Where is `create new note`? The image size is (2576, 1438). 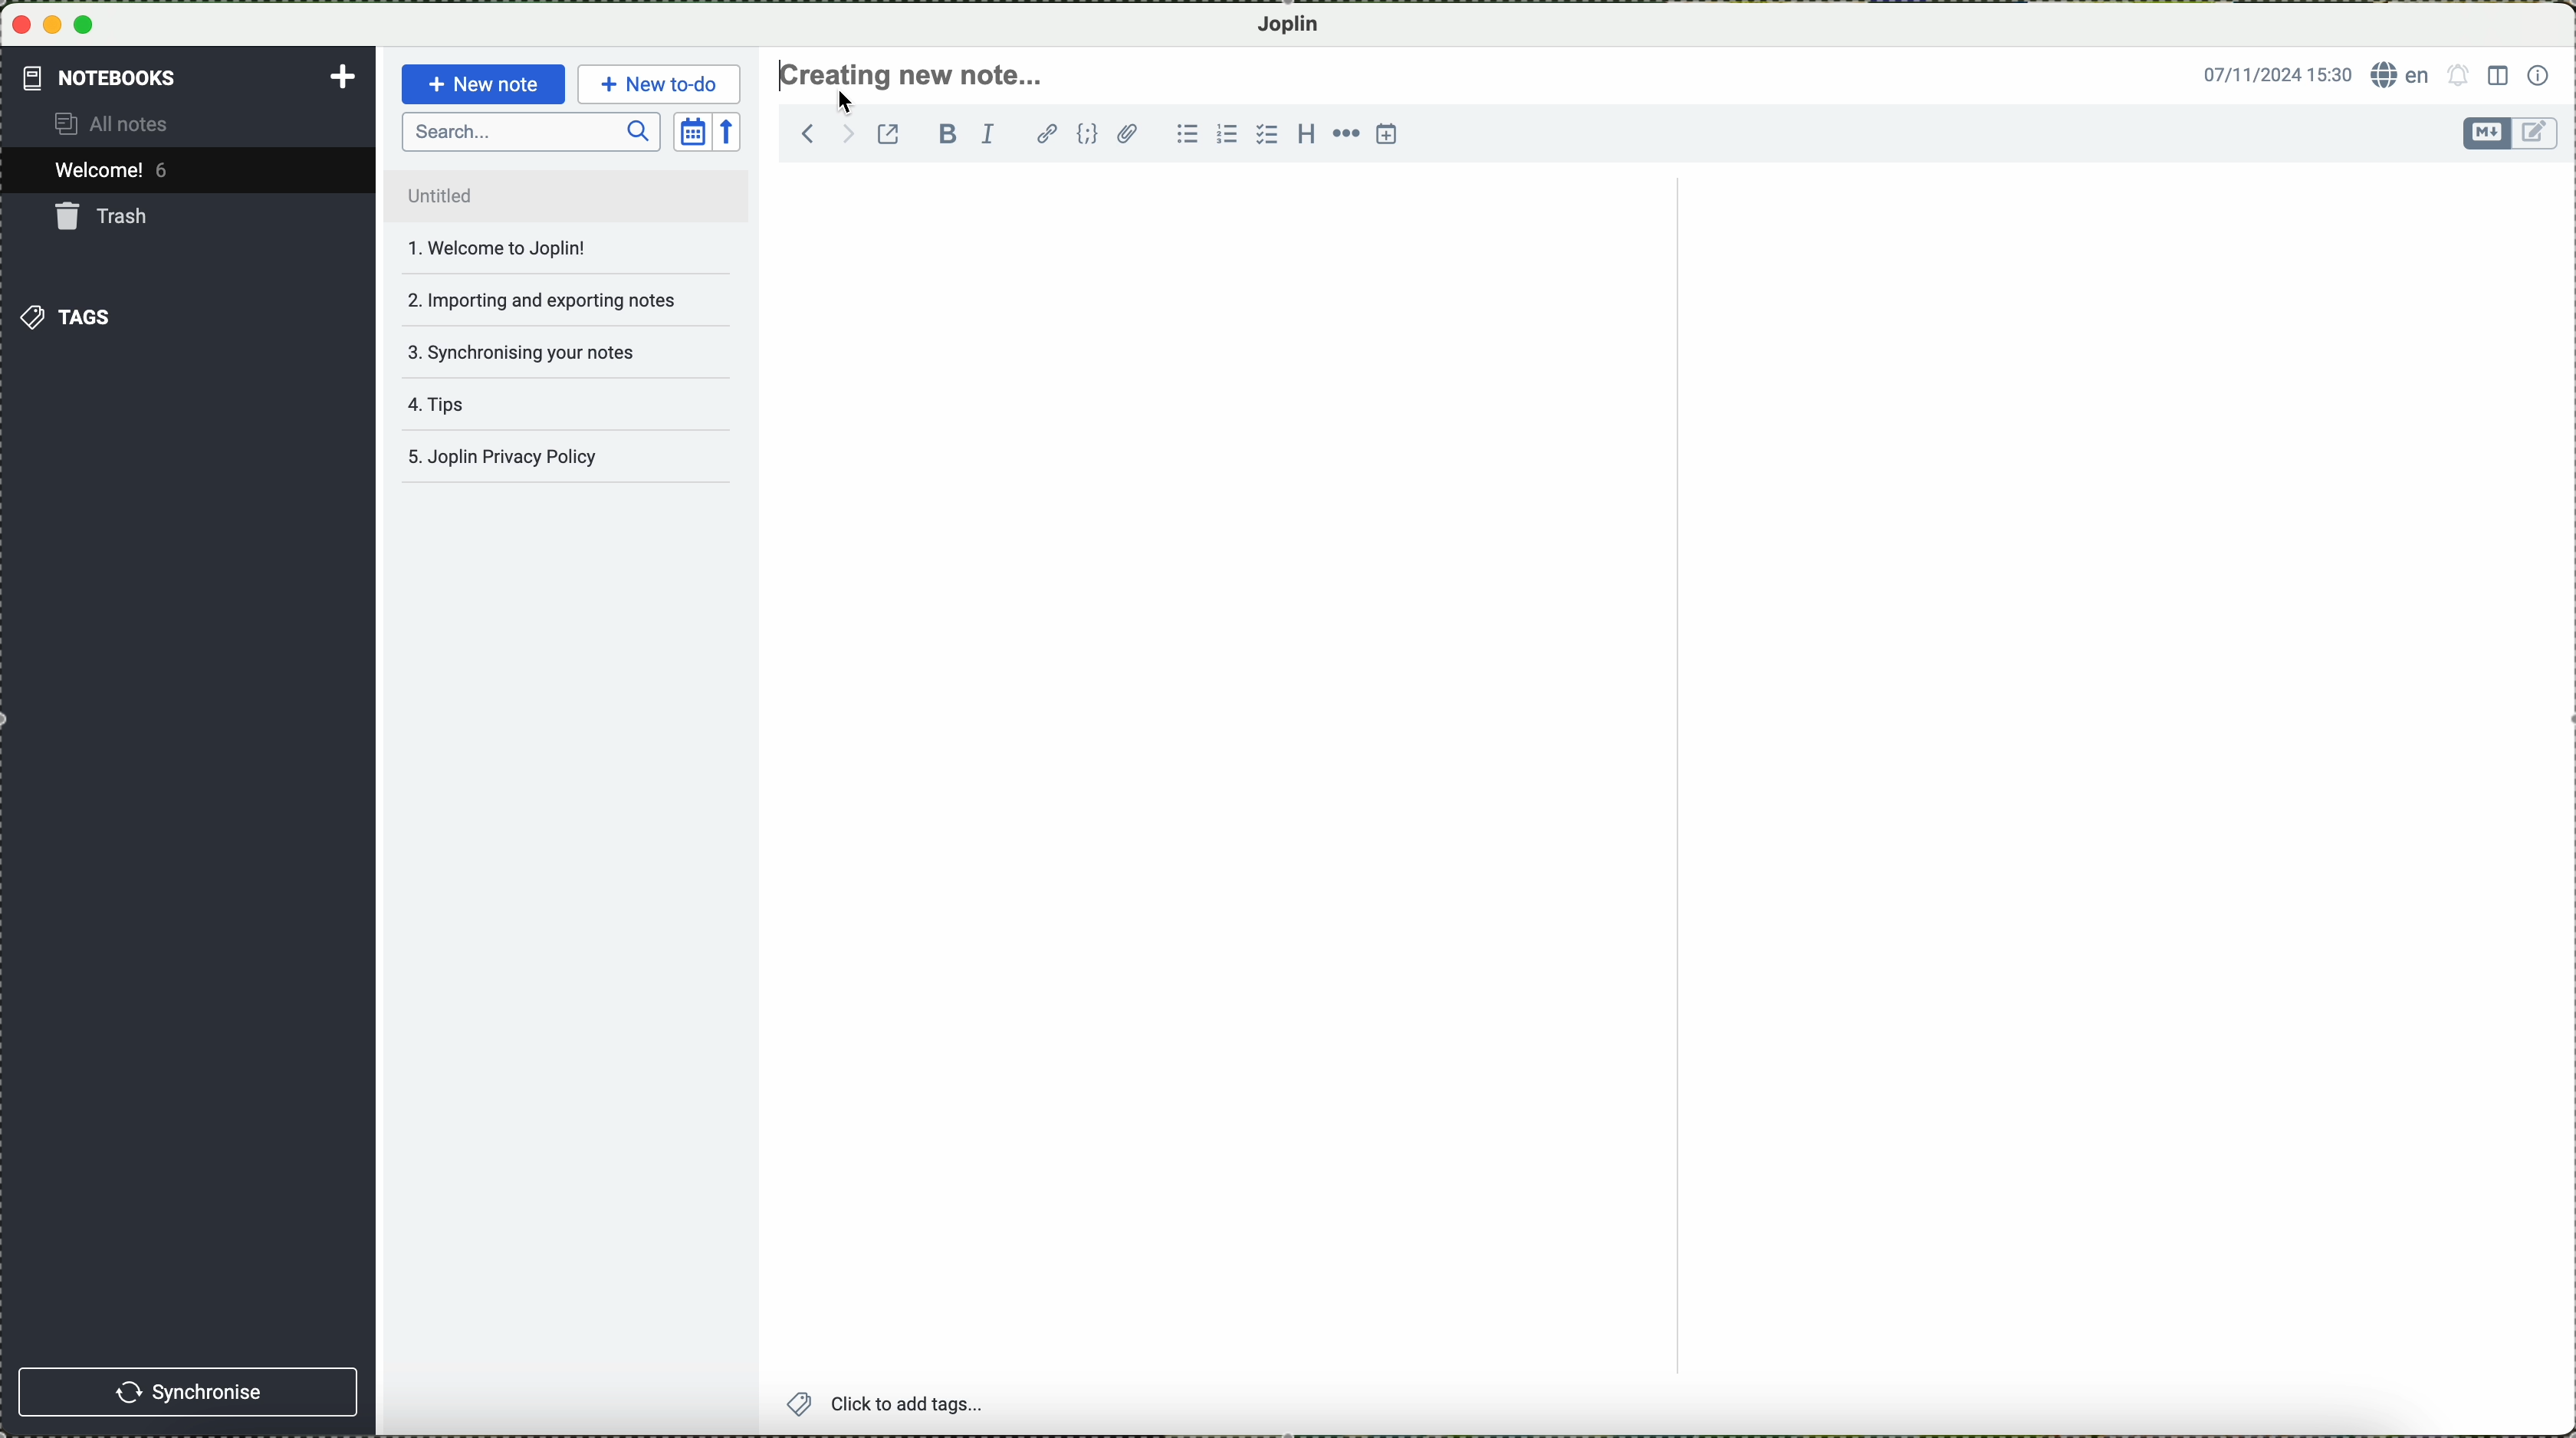
create new note is located at coordinates (913, 70).